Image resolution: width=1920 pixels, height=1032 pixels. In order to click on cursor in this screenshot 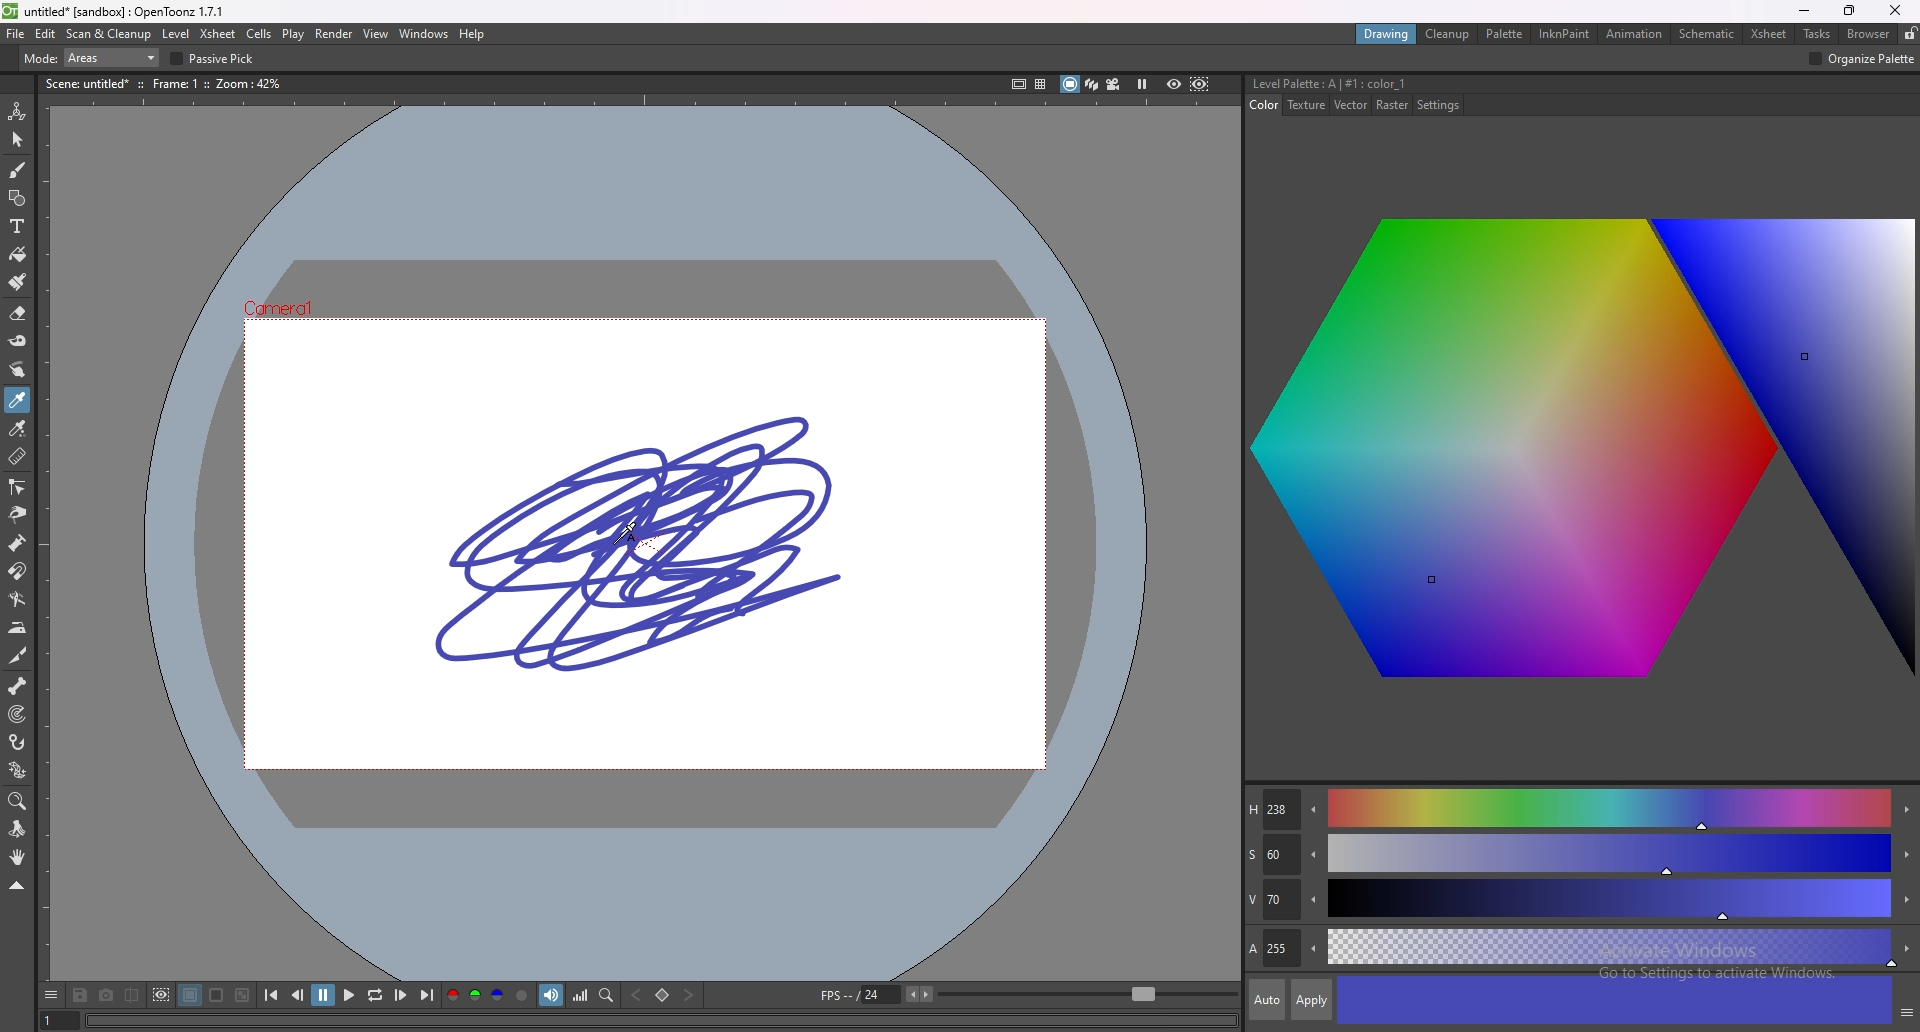, I will do `click(631, 525)`.